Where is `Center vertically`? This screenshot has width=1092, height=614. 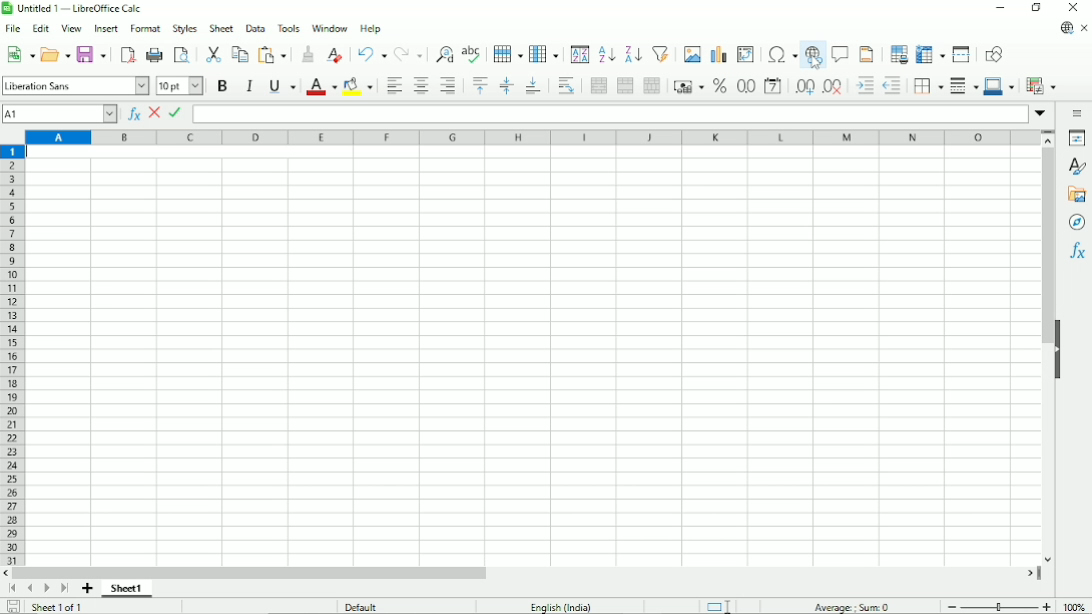 Center vertically is located at coordinates (506, 86).